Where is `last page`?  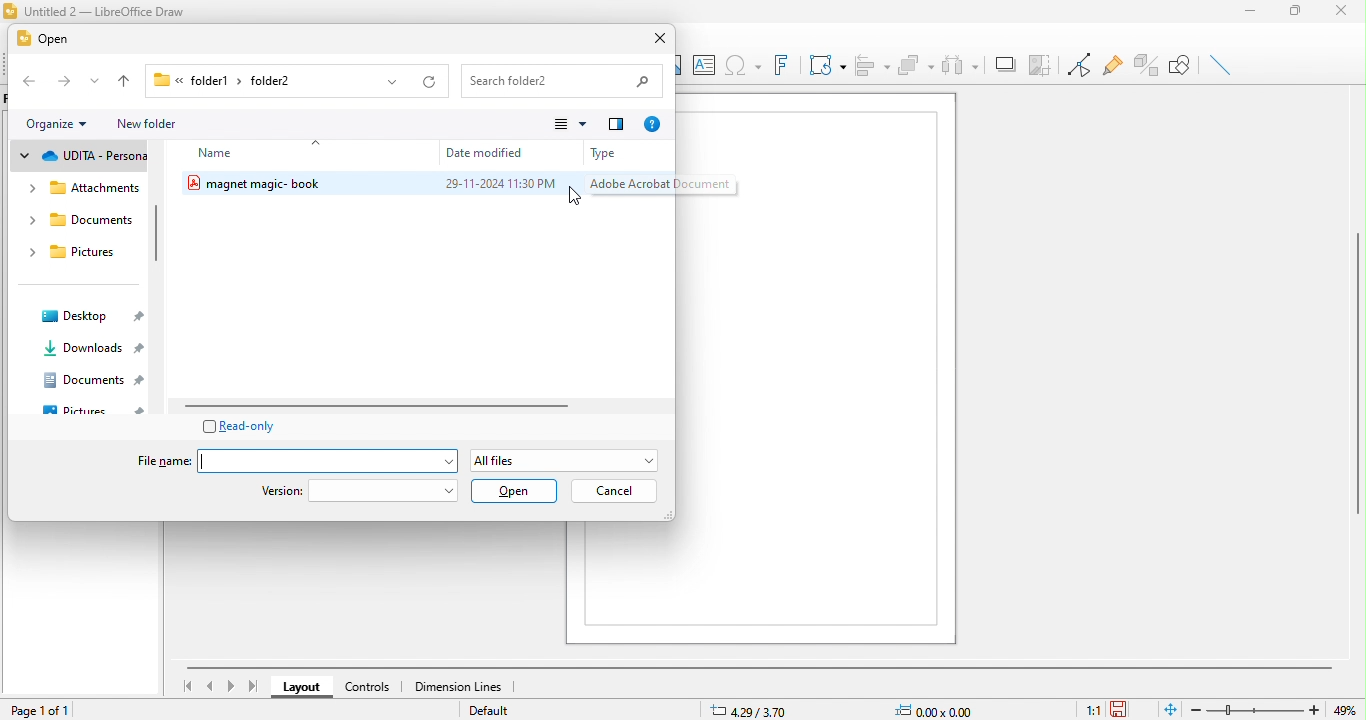
last page is located at coordinates (254, 689).